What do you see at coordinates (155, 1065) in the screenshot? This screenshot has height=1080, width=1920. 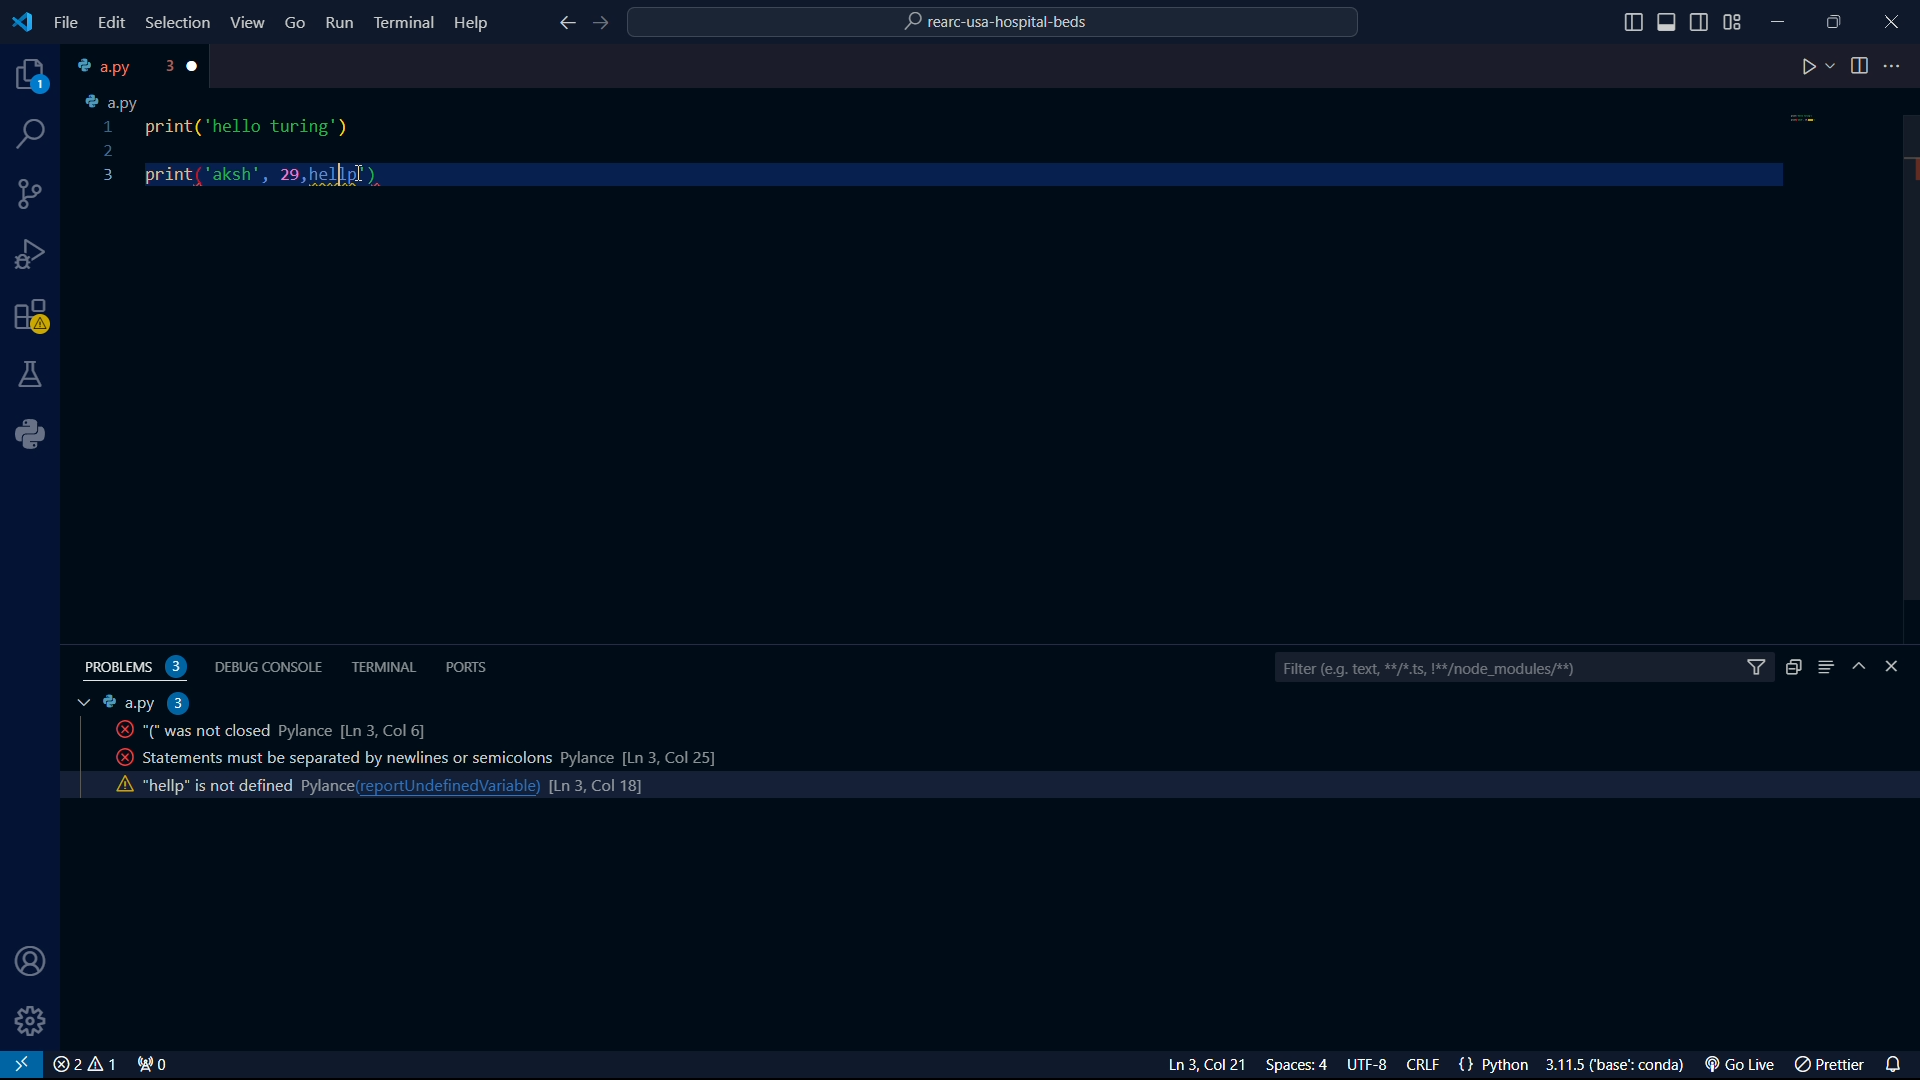 I see `connect 0` at bounding box center [155, 1065].